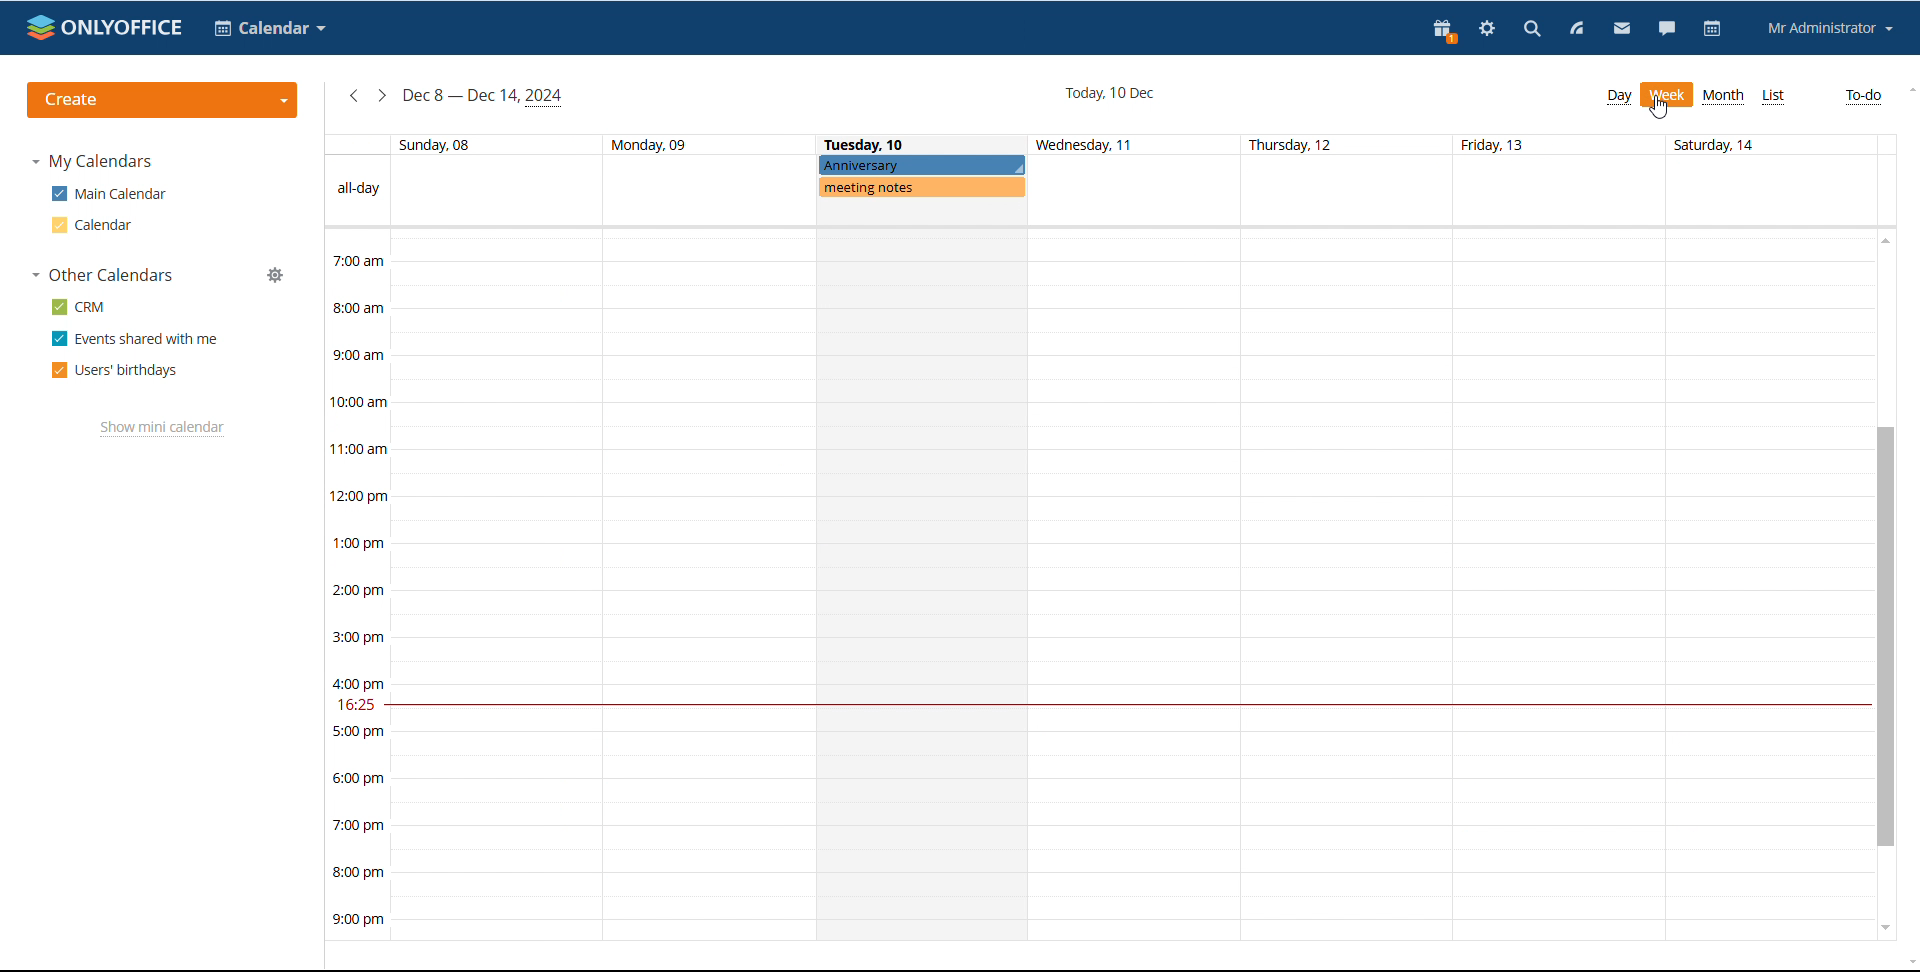  What do you see at coordinates (1578, 30) in the screenshot?
I see `feed` at bounding box center [1578, 30].